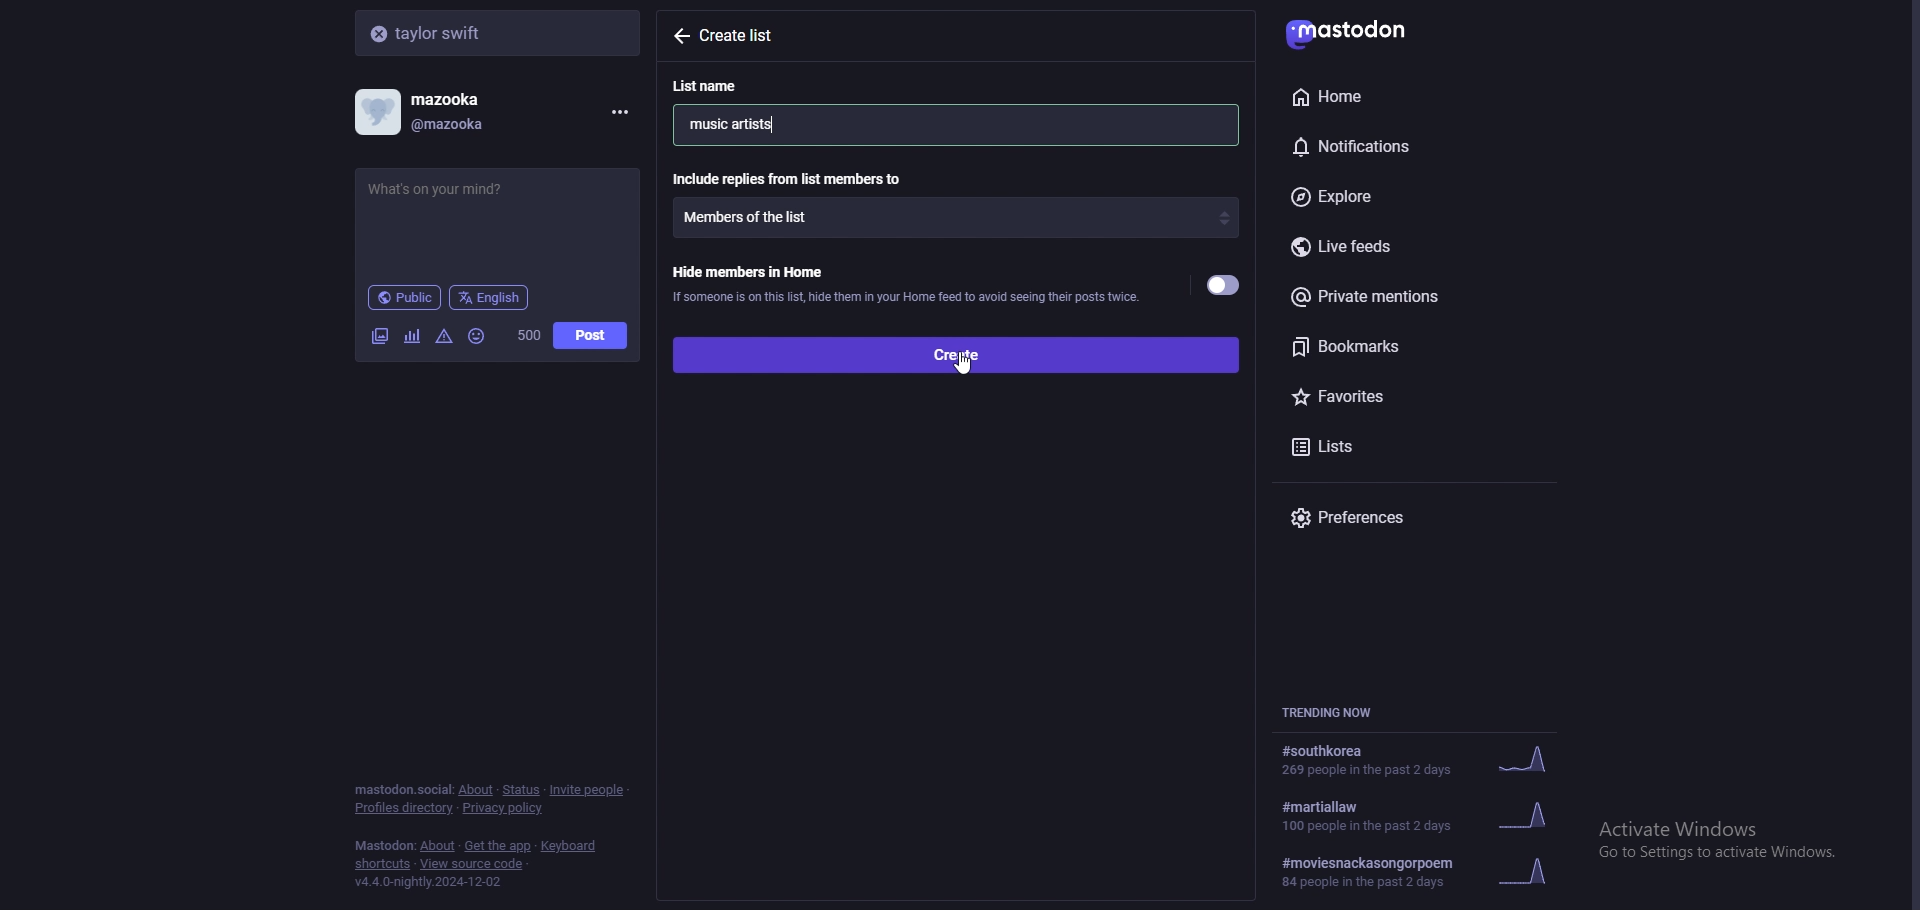 The width and height of the screenshot is (1920, 910). I want to click on keyboard, so click(571, 846).